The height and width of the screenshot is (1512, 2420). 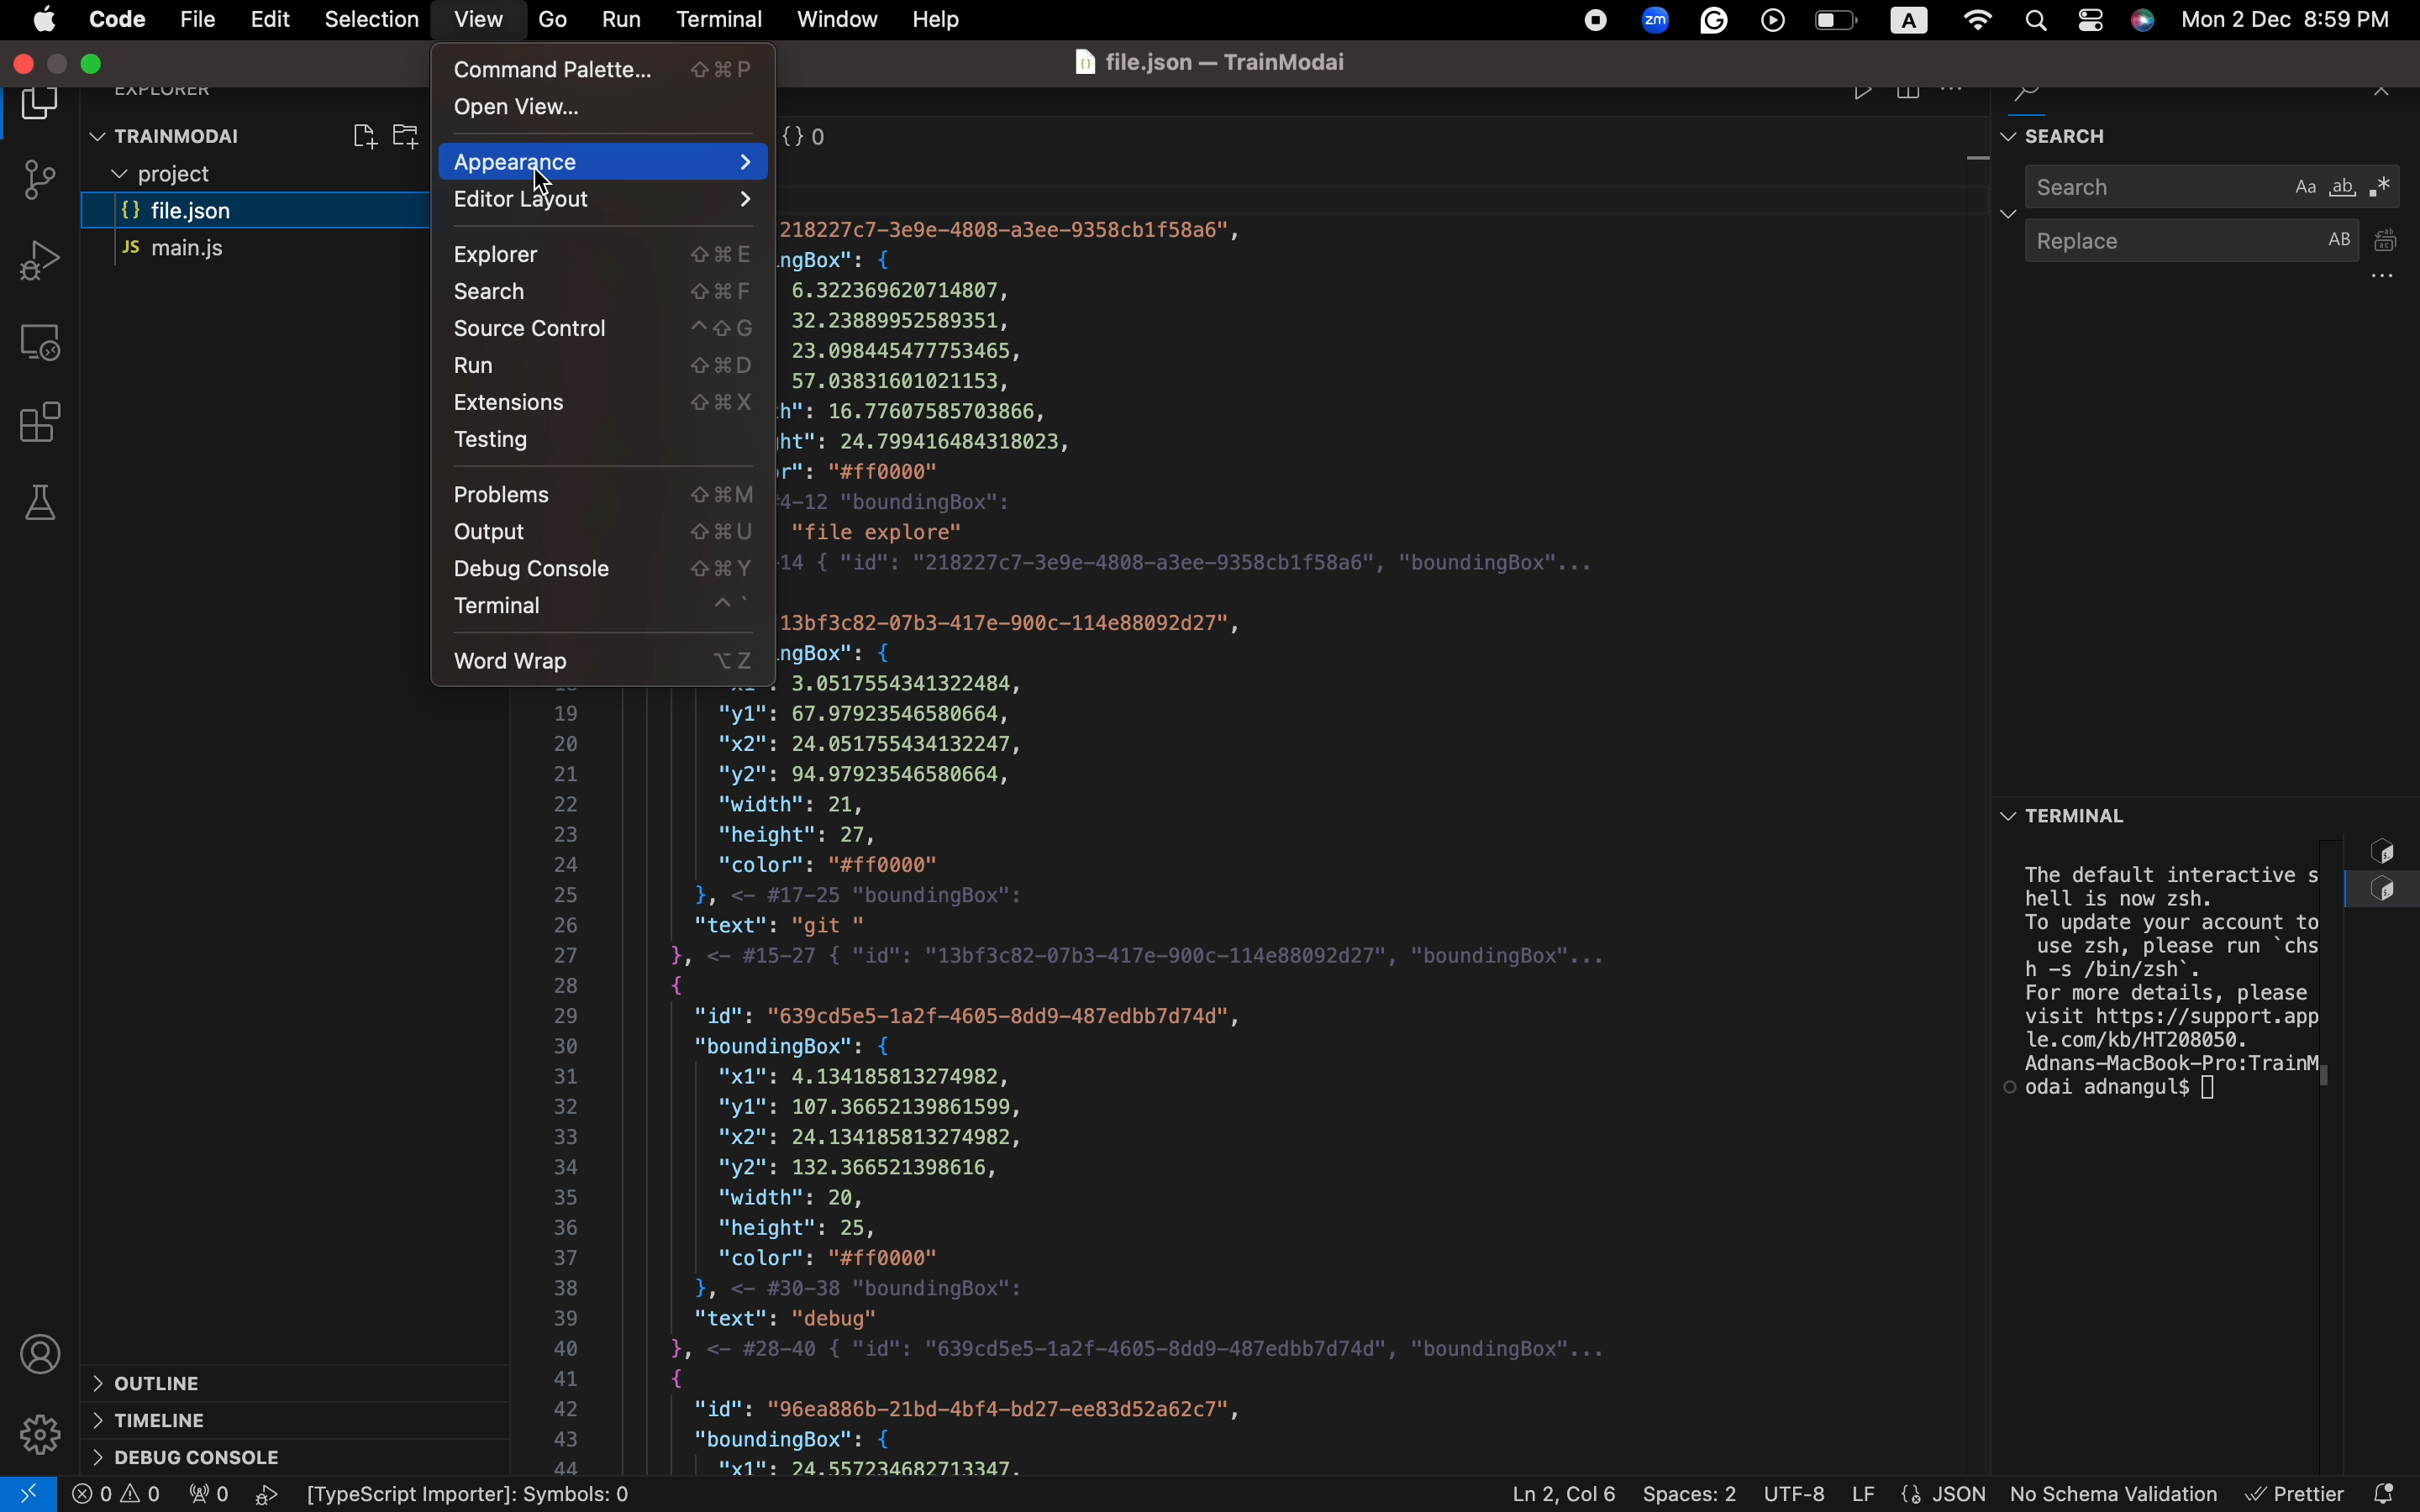 I want to click on open view, so click(x=604, y=106).